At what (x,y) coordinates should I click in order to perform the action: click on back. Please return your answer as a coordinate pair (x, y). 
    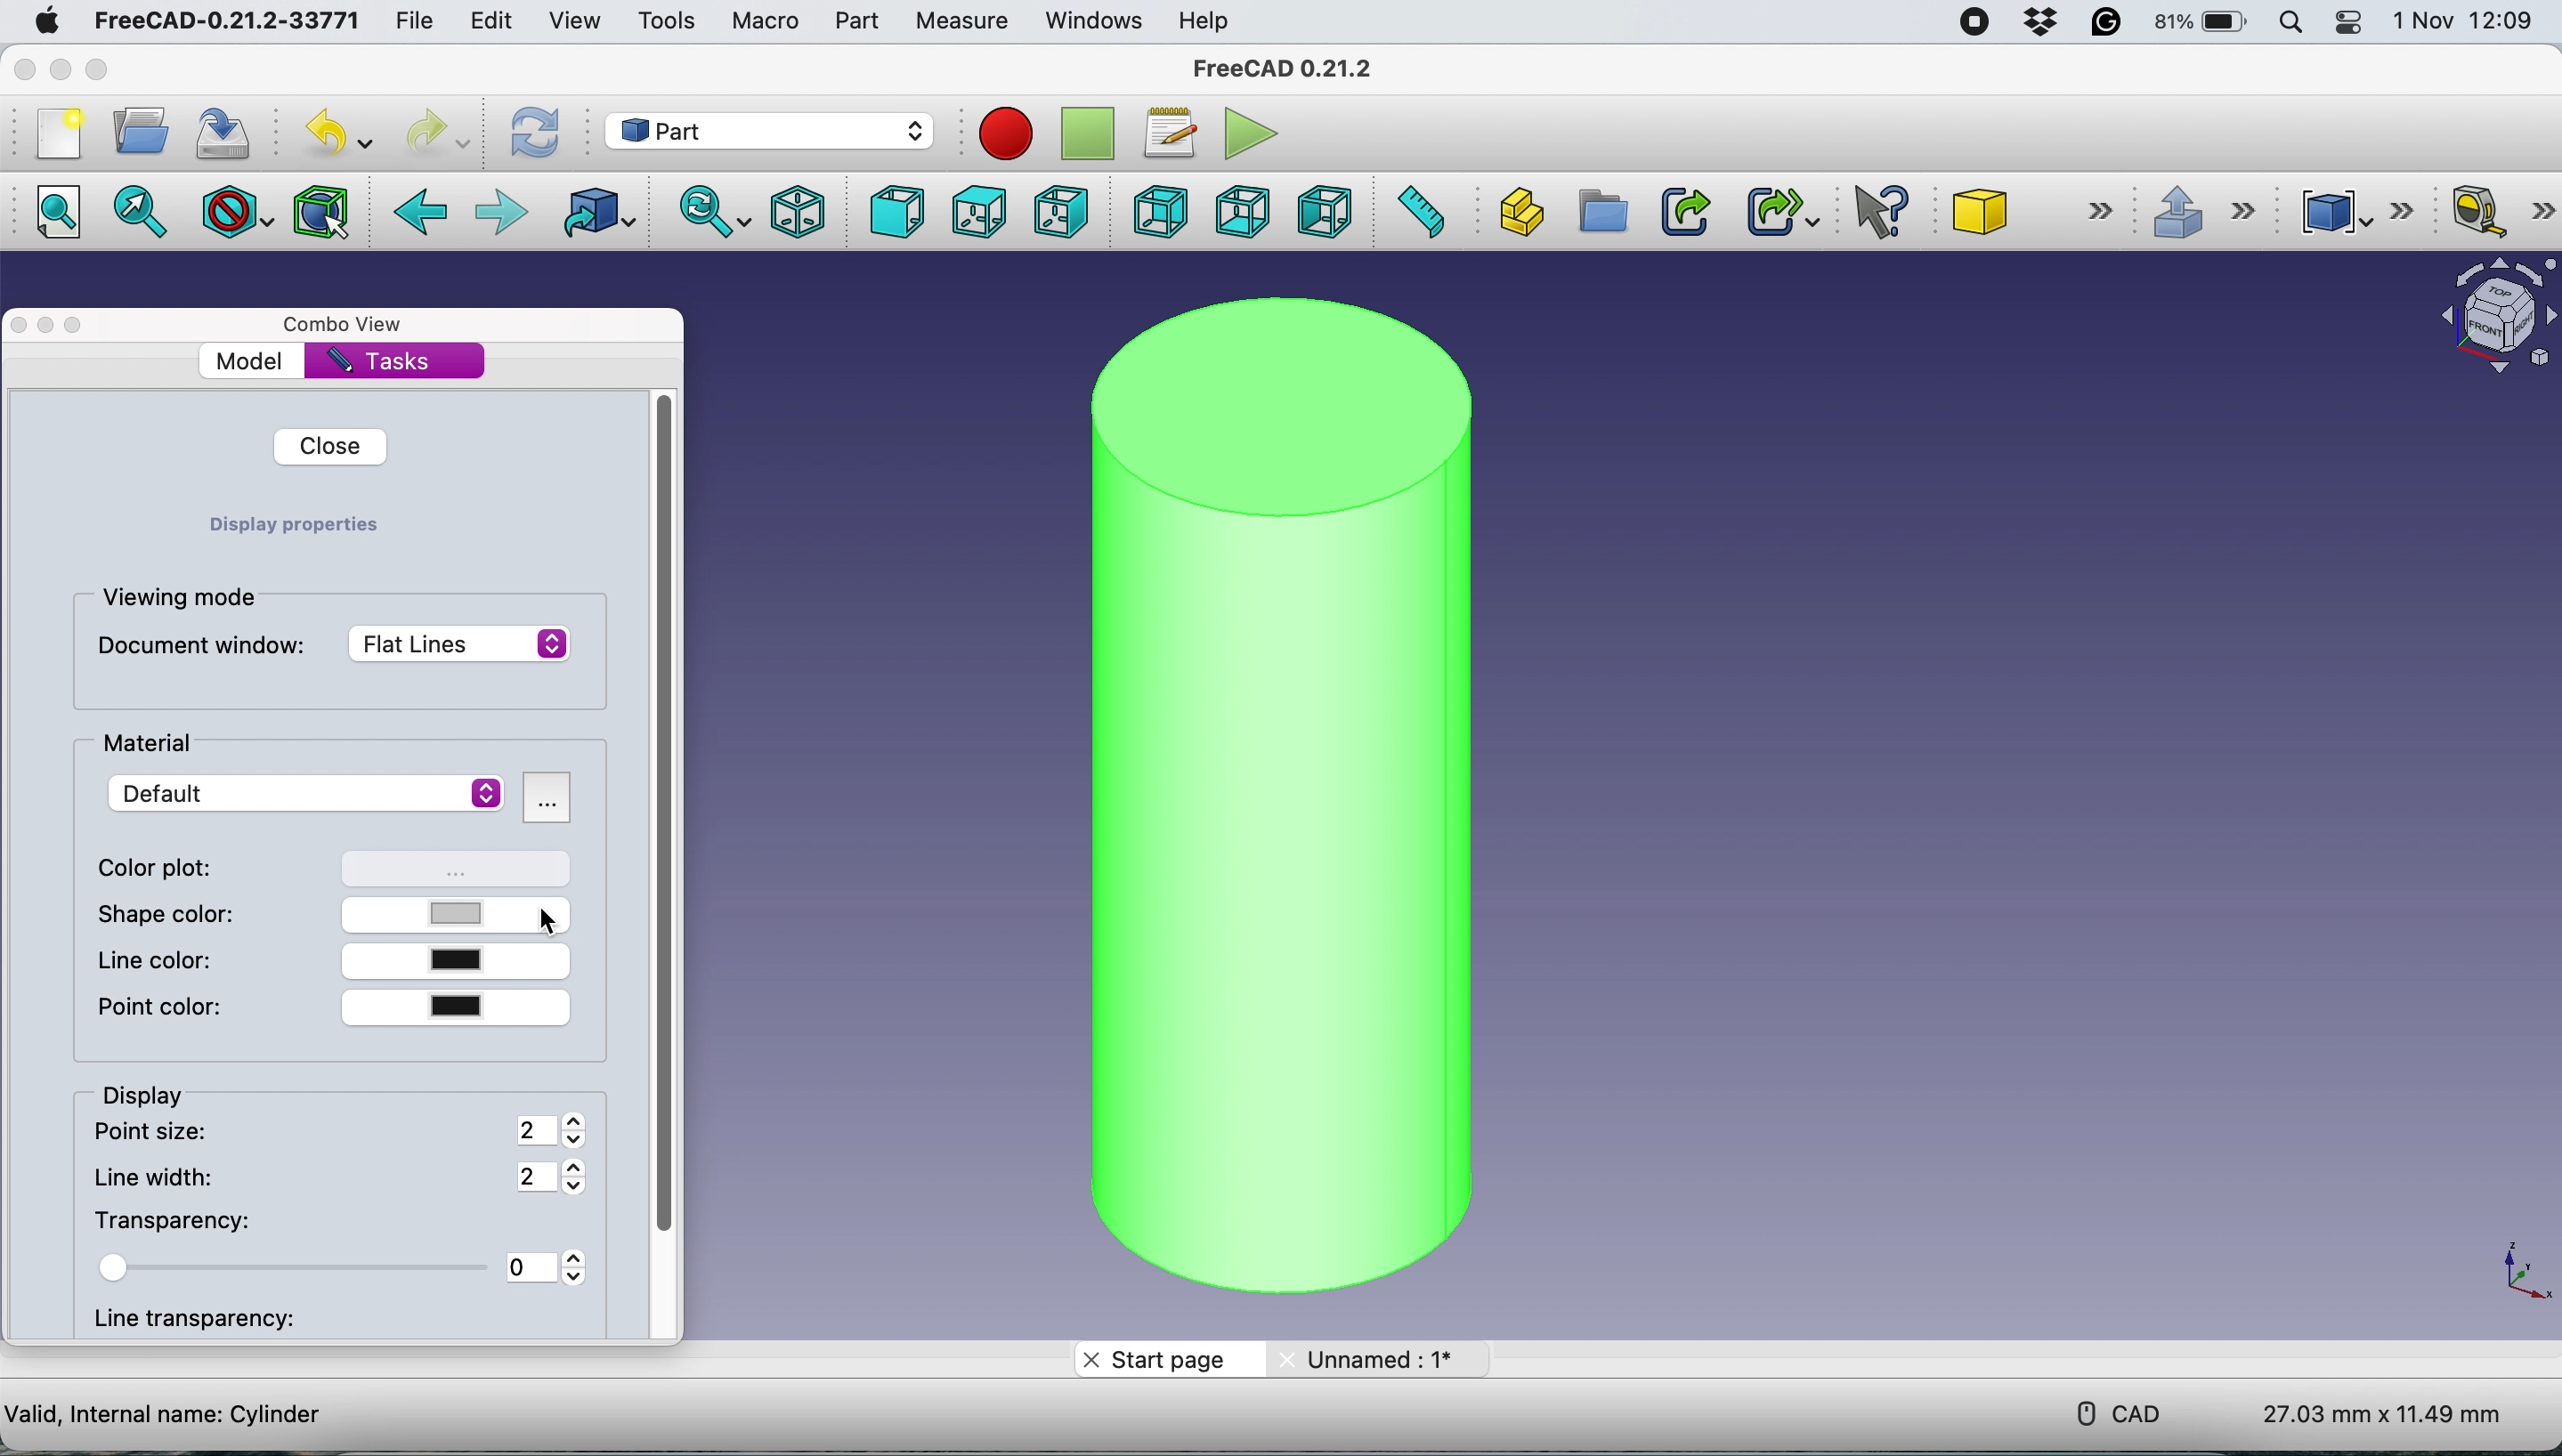
    Looking at the image, I should click on (422, 212).